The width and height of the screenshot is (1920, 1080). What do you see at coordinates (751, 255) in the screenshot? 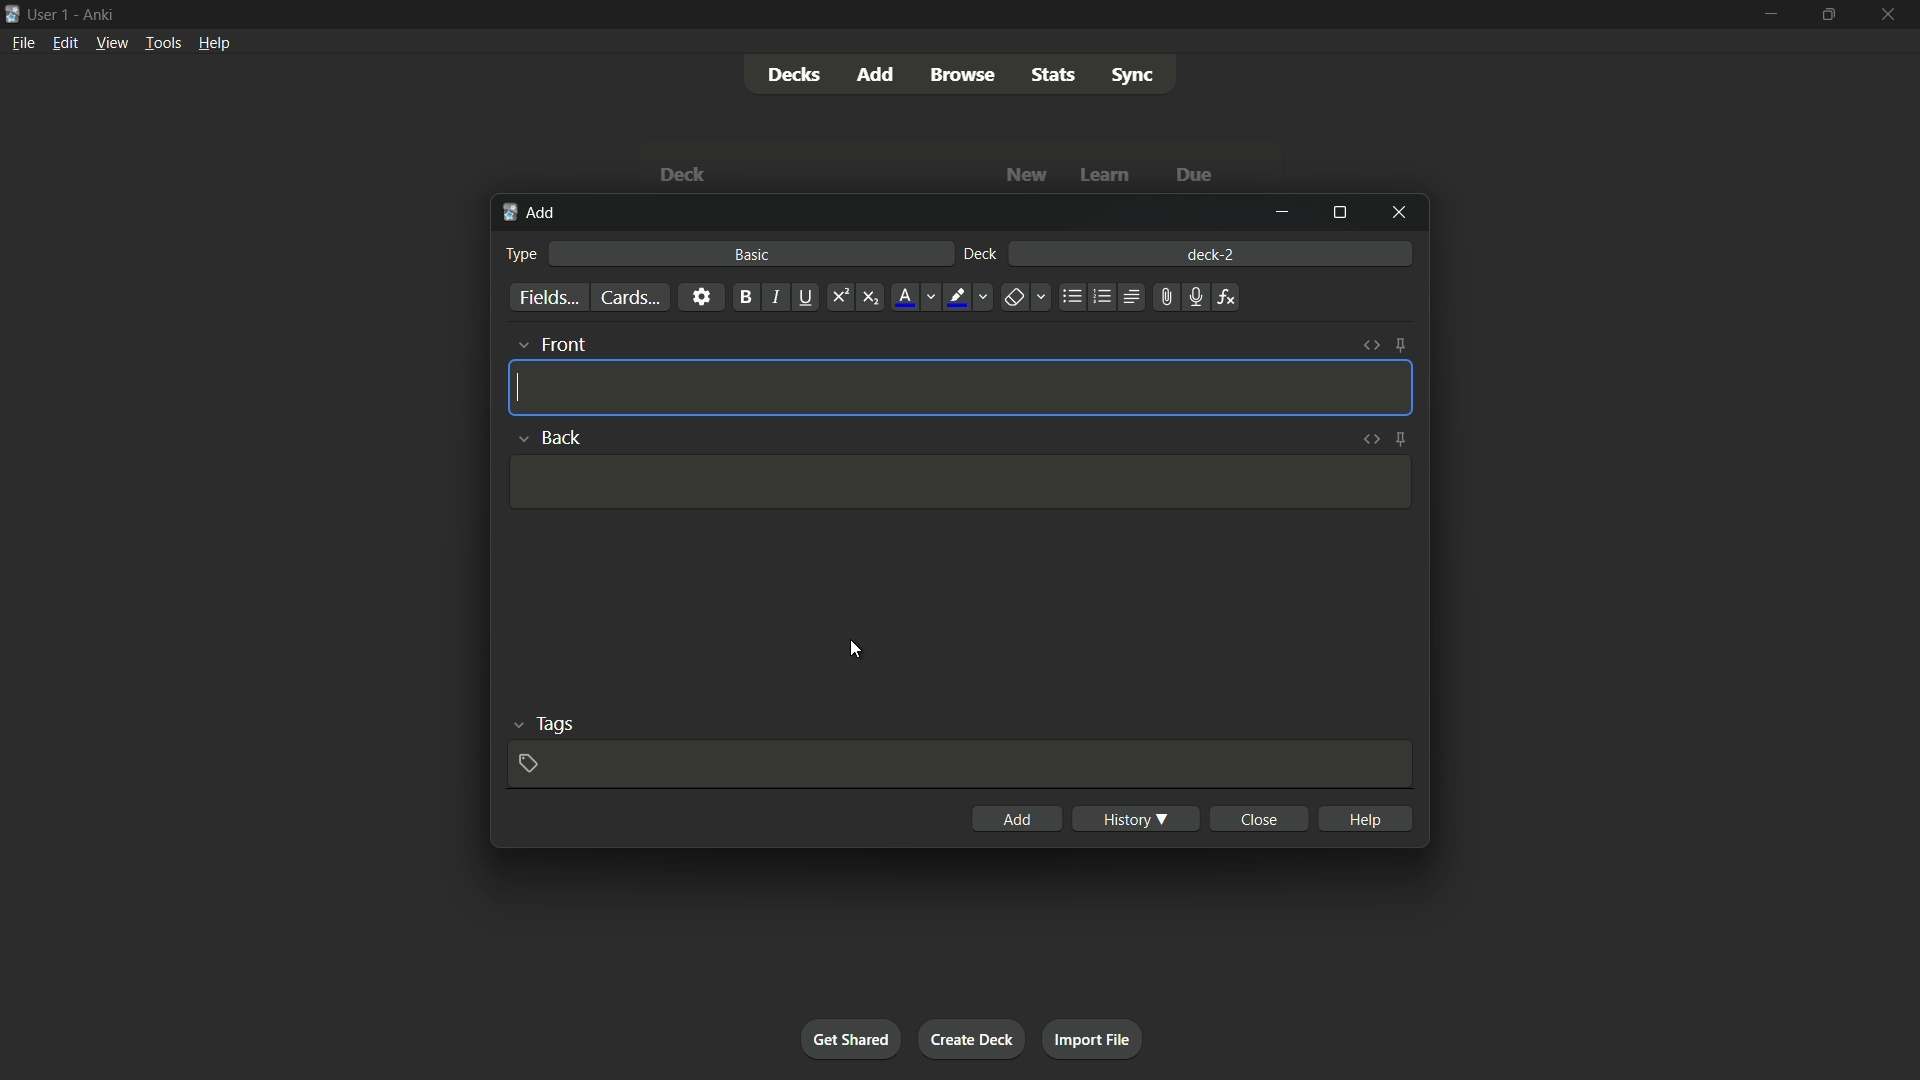
I see `basic` at bounding box center [751, 255].